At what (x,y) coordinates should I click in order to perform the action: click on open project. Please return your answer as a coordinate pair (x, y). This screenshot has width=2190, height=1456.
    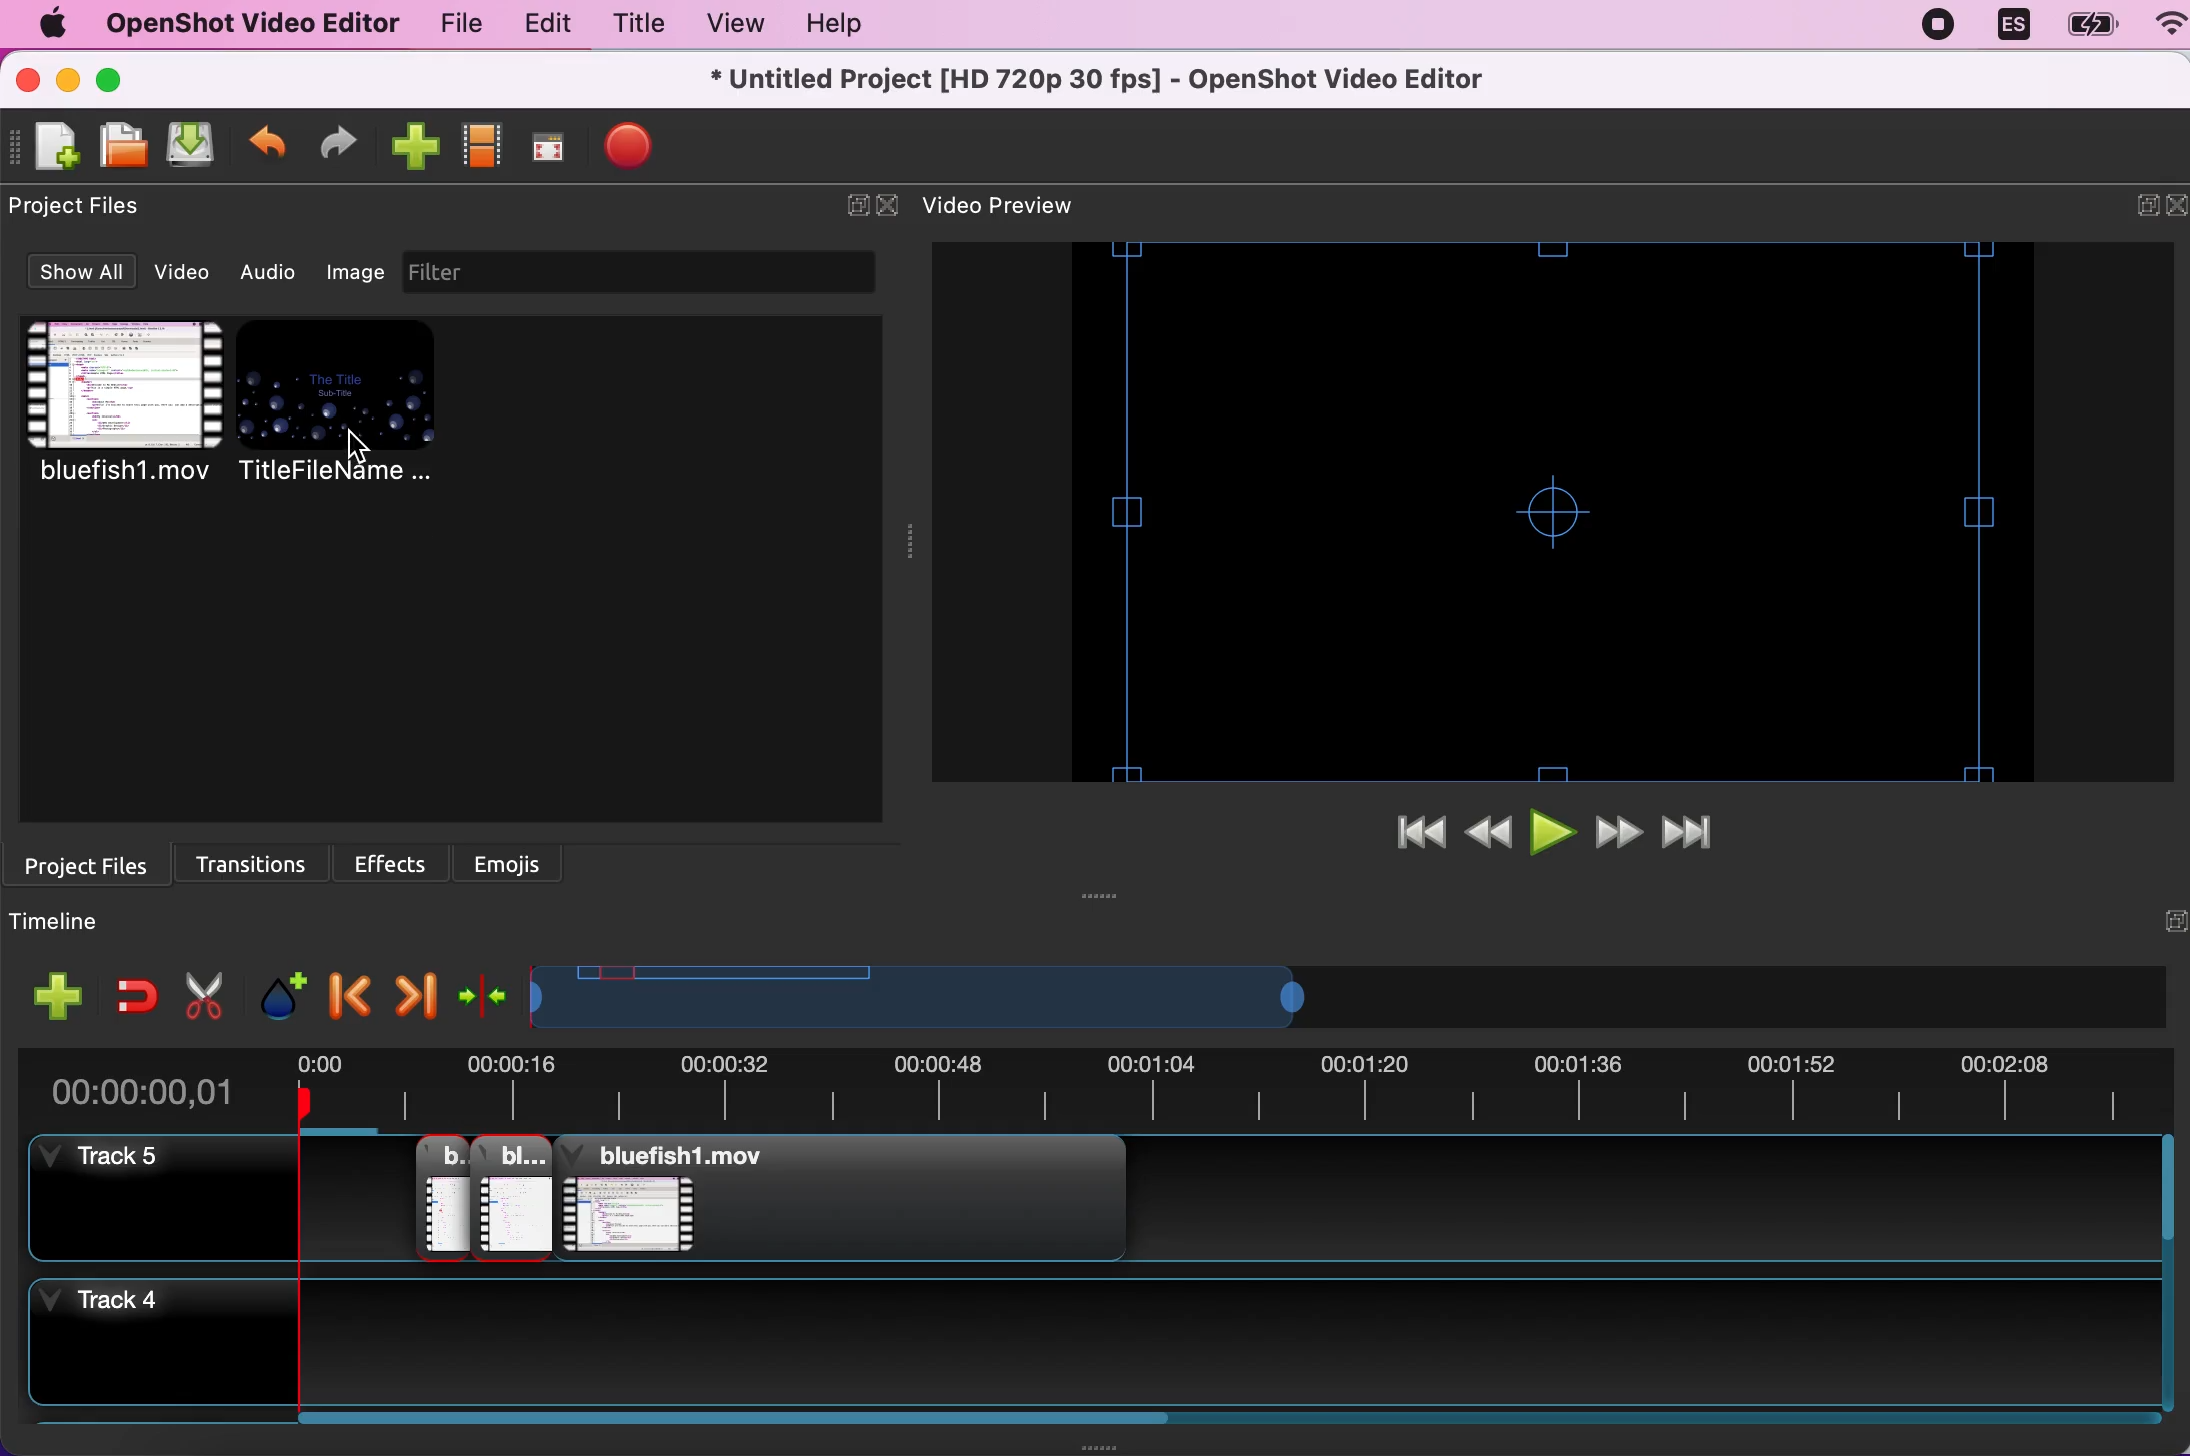
    Looking at the image, I should click on (120, 145).